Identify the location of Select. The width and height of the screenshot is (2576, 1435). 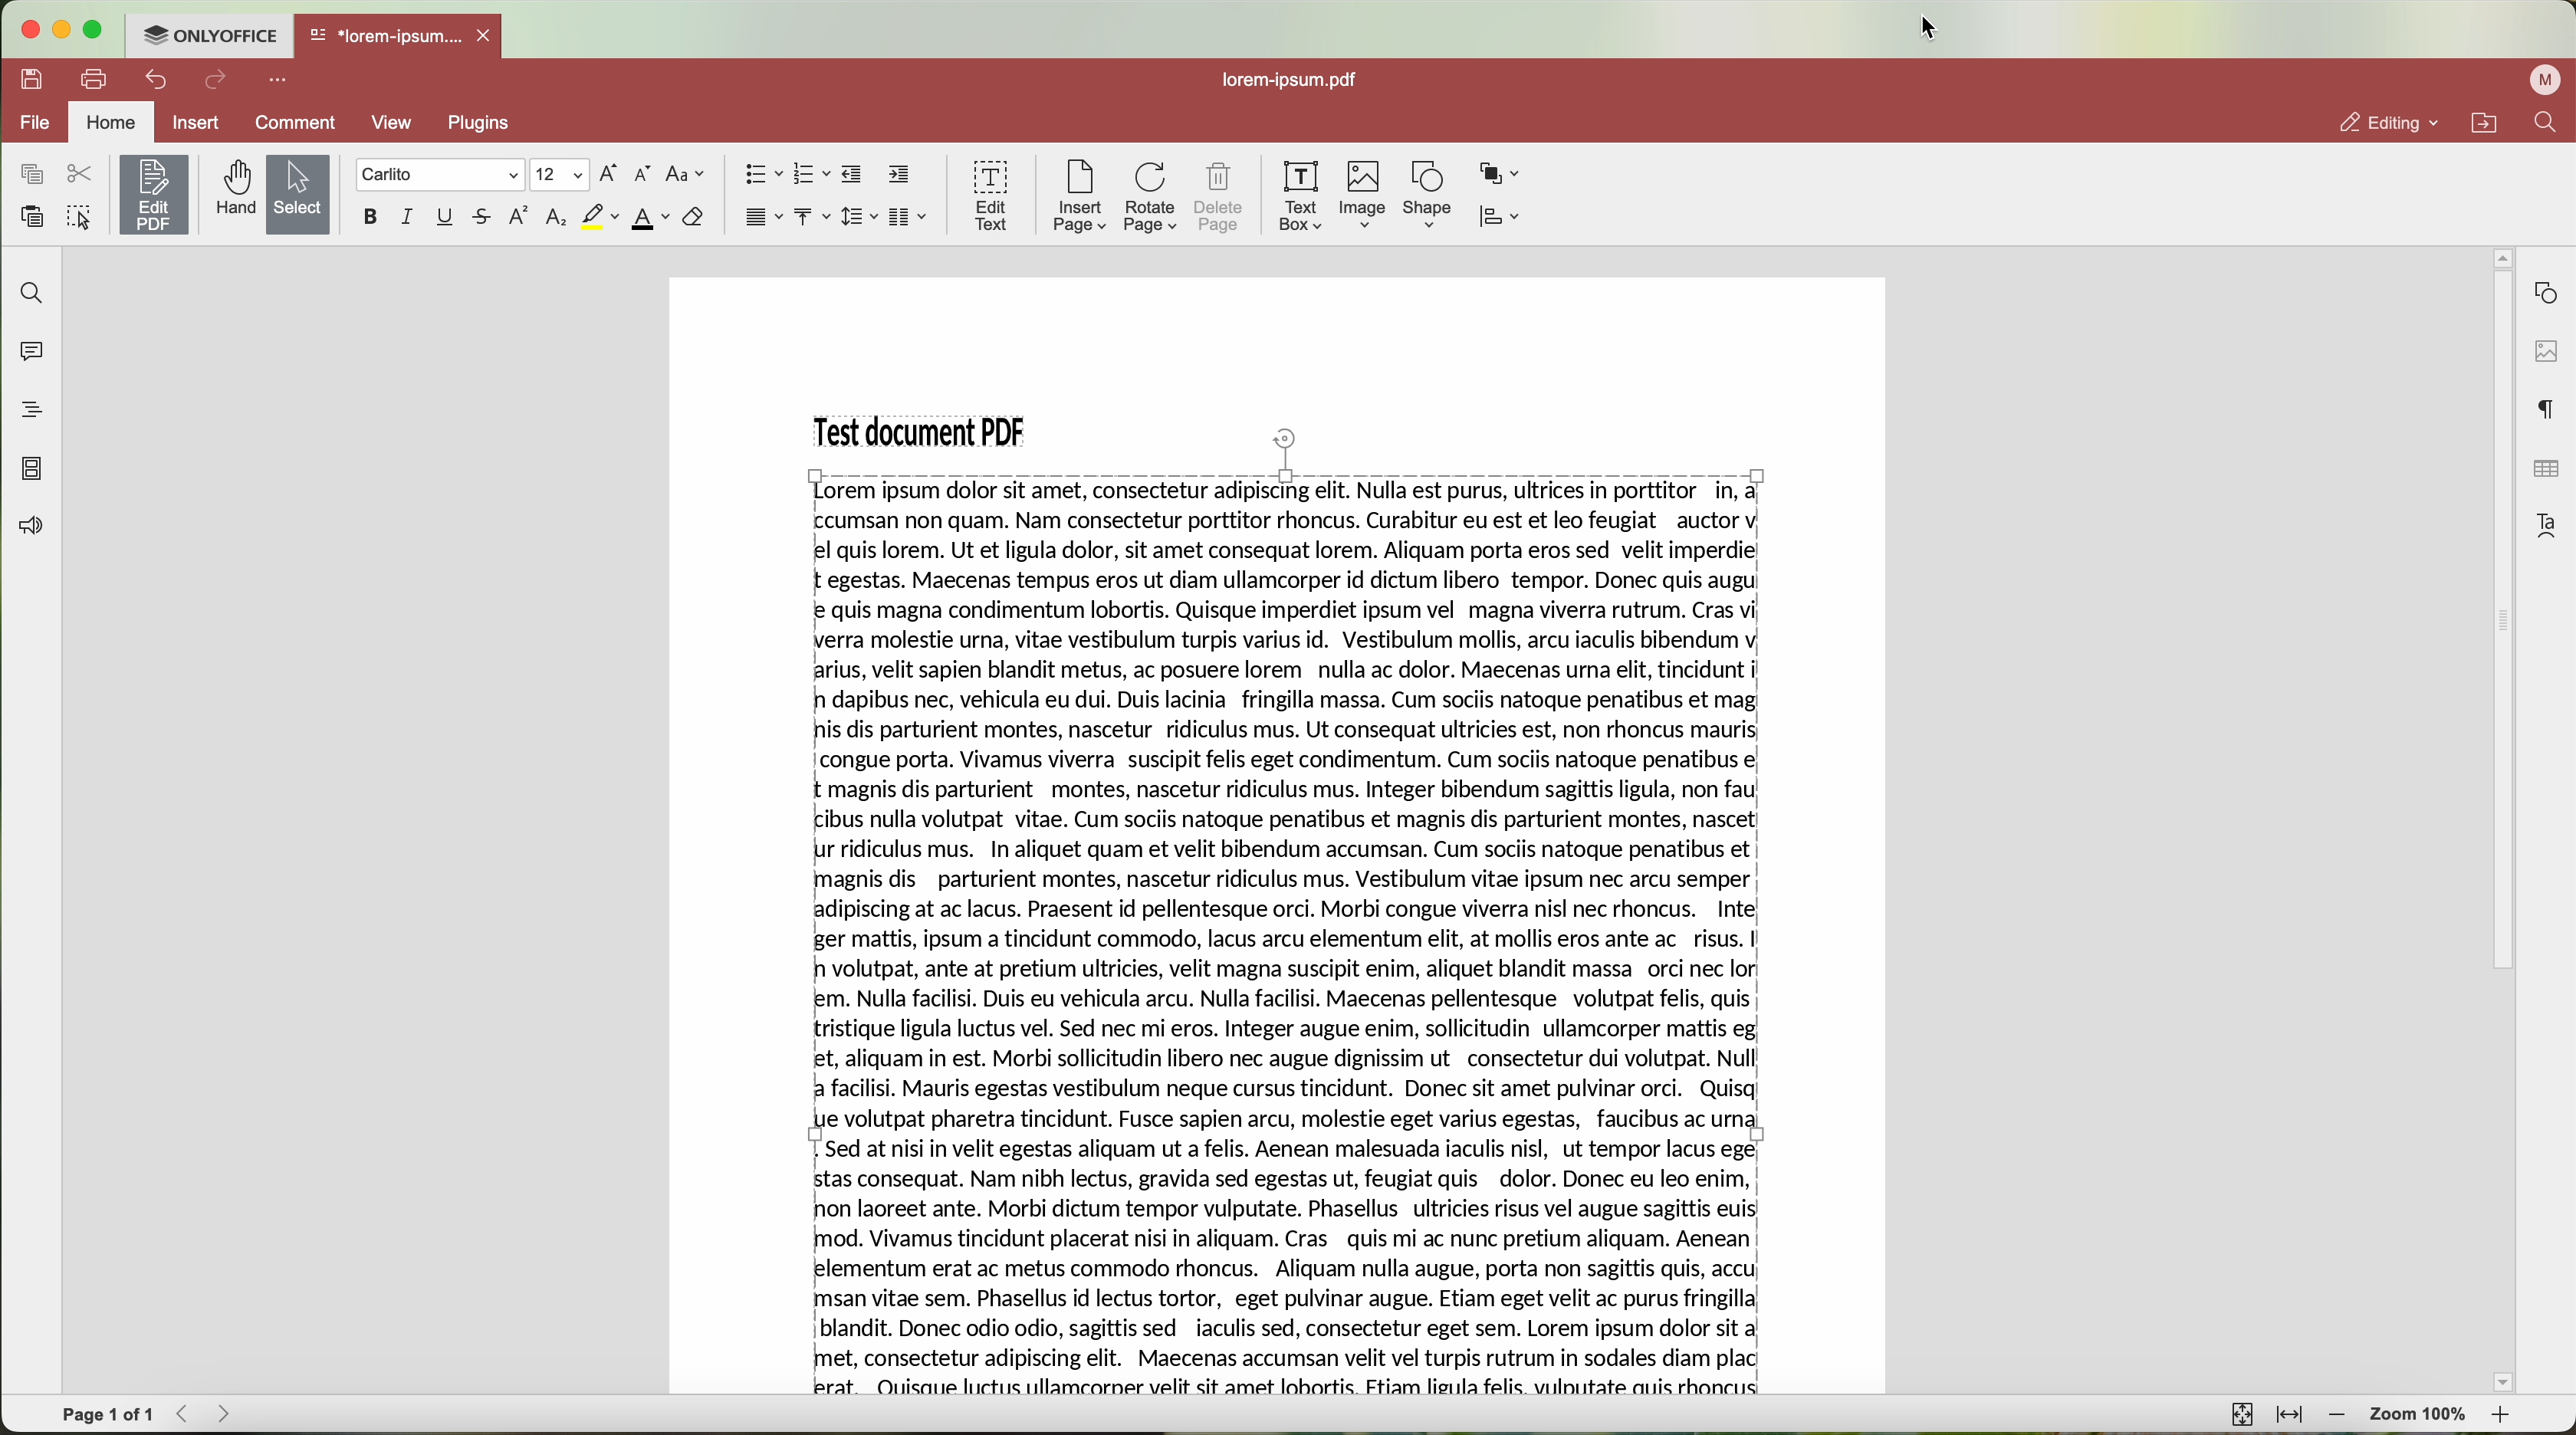
(297, 194).